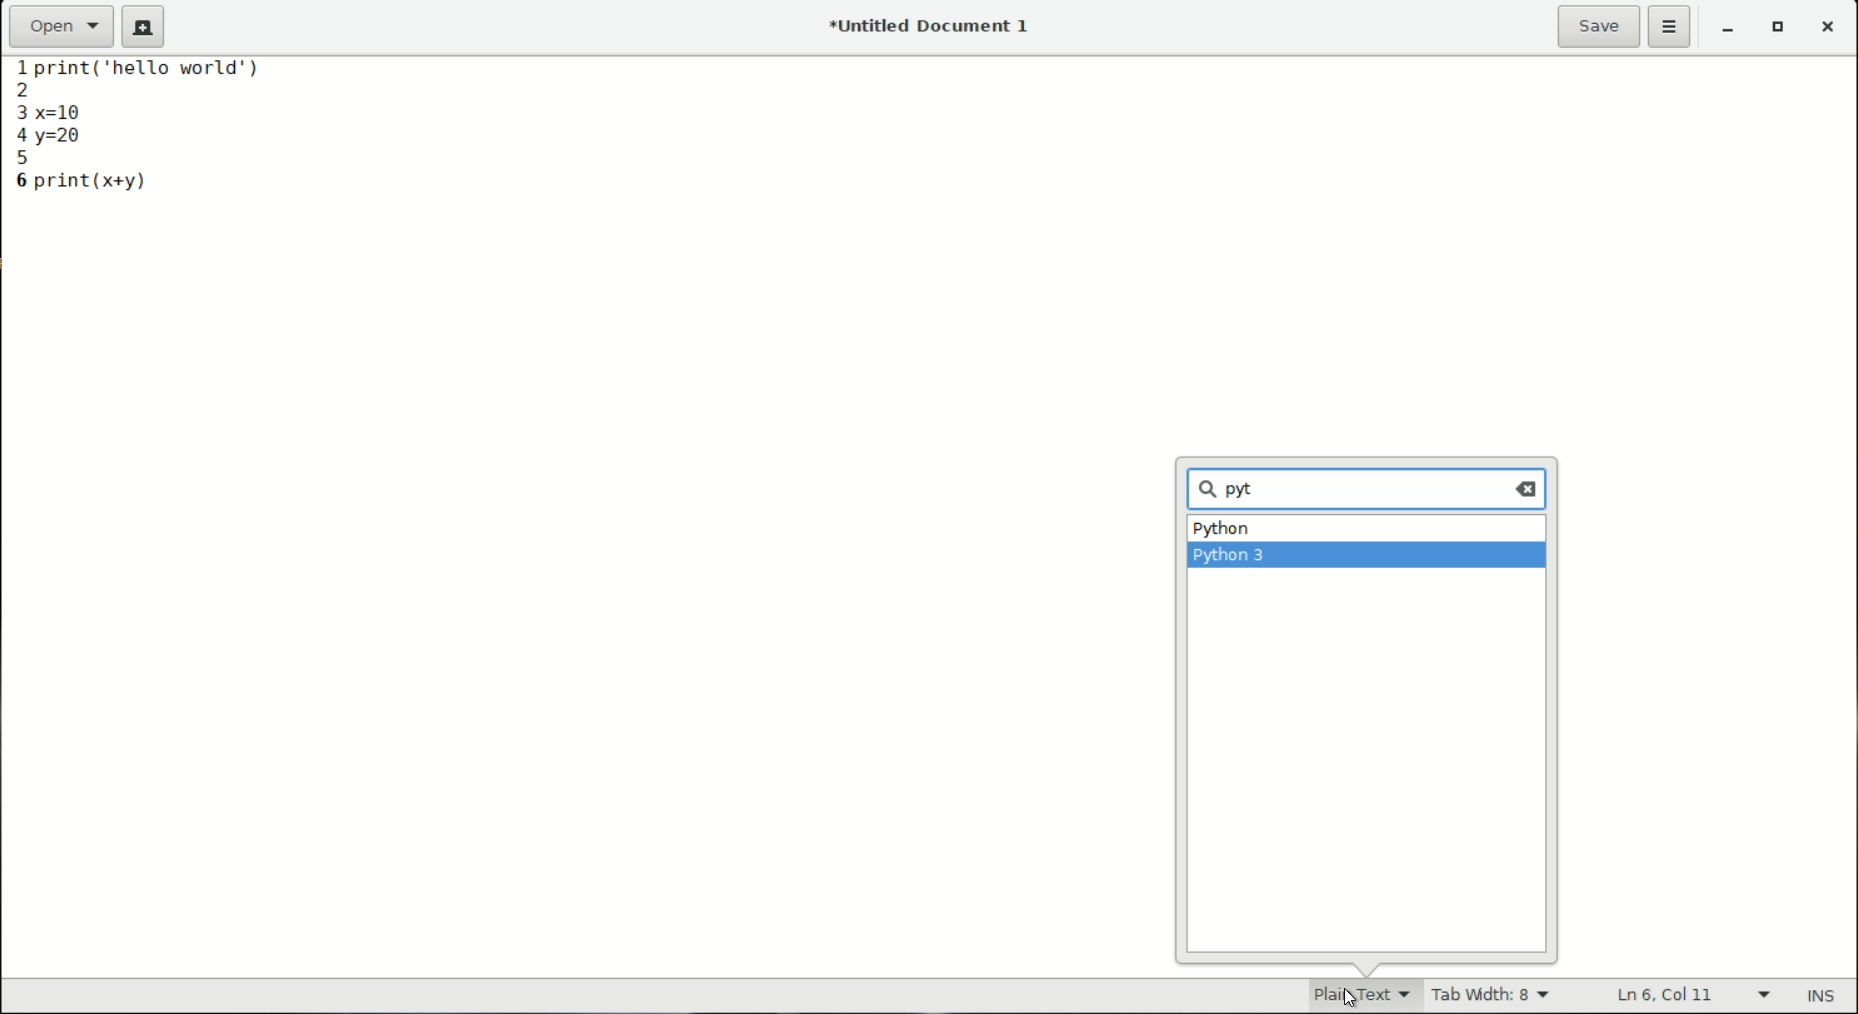 This screenshot has width=1858, height=1014. What do you see at coordinates (1348, 994) in the screenshot?
I see `file format` at bounding box center [1348, 994].